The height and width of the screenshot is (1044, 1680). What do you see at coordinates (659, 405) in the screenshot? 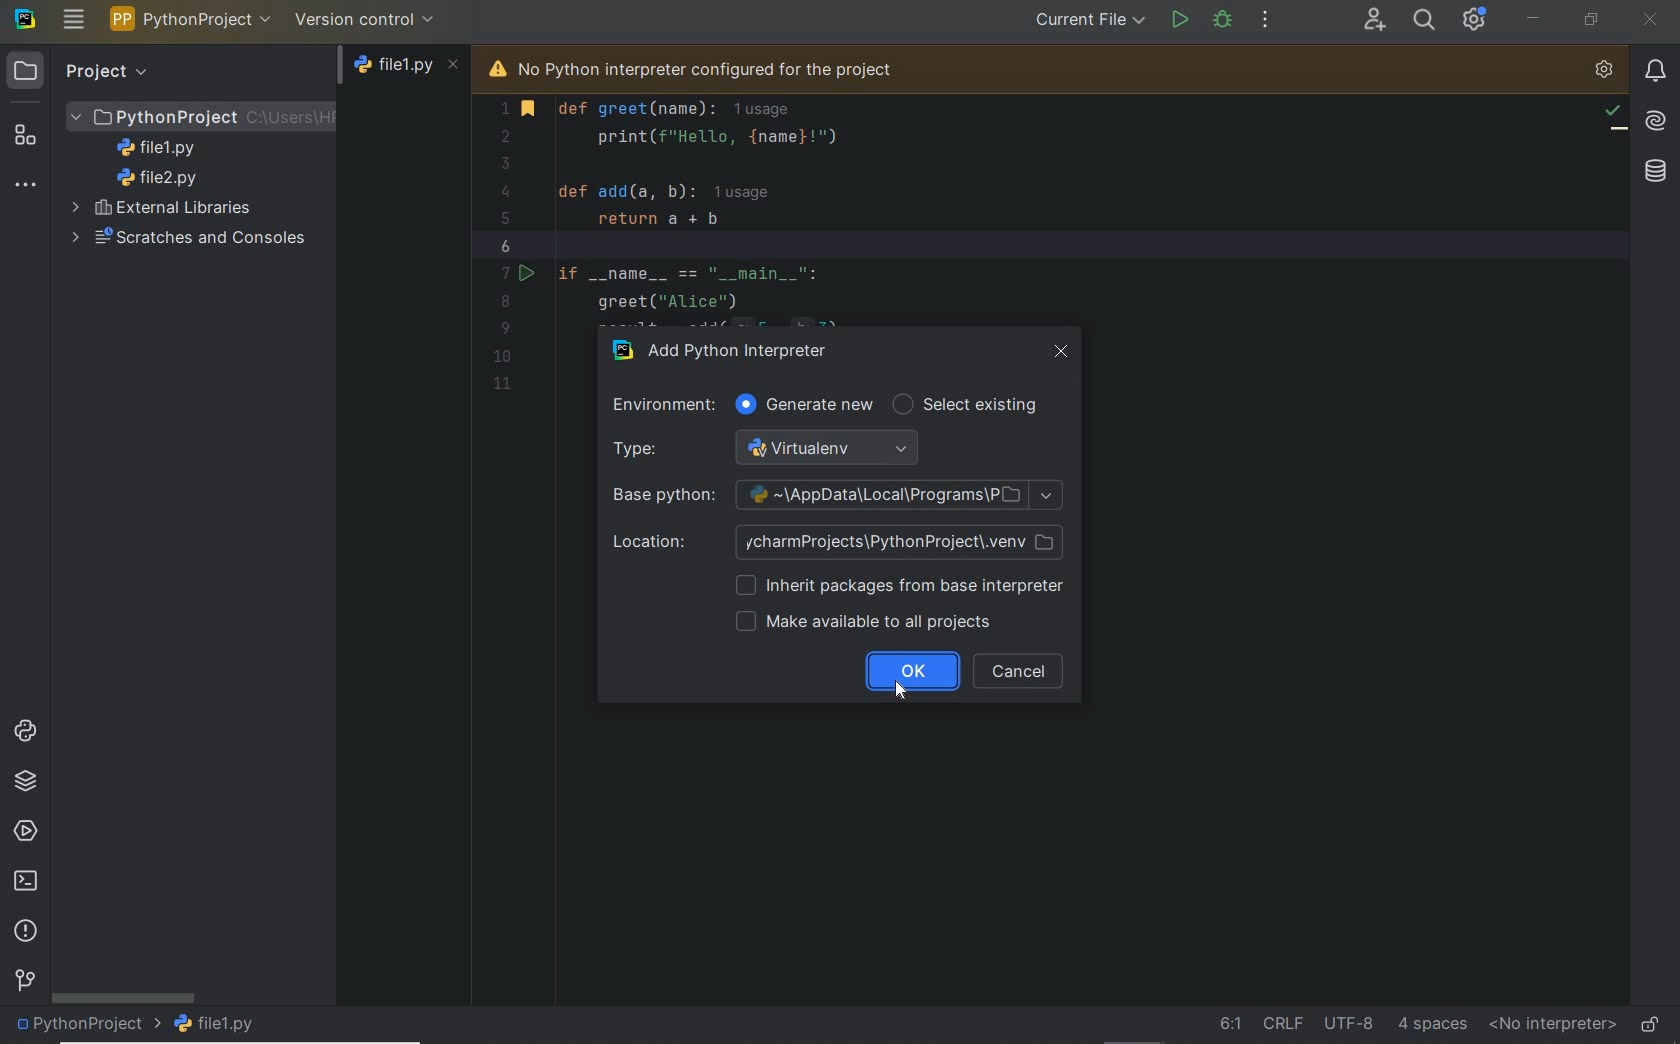
I see `Environment` at bounding box center [659, 405].